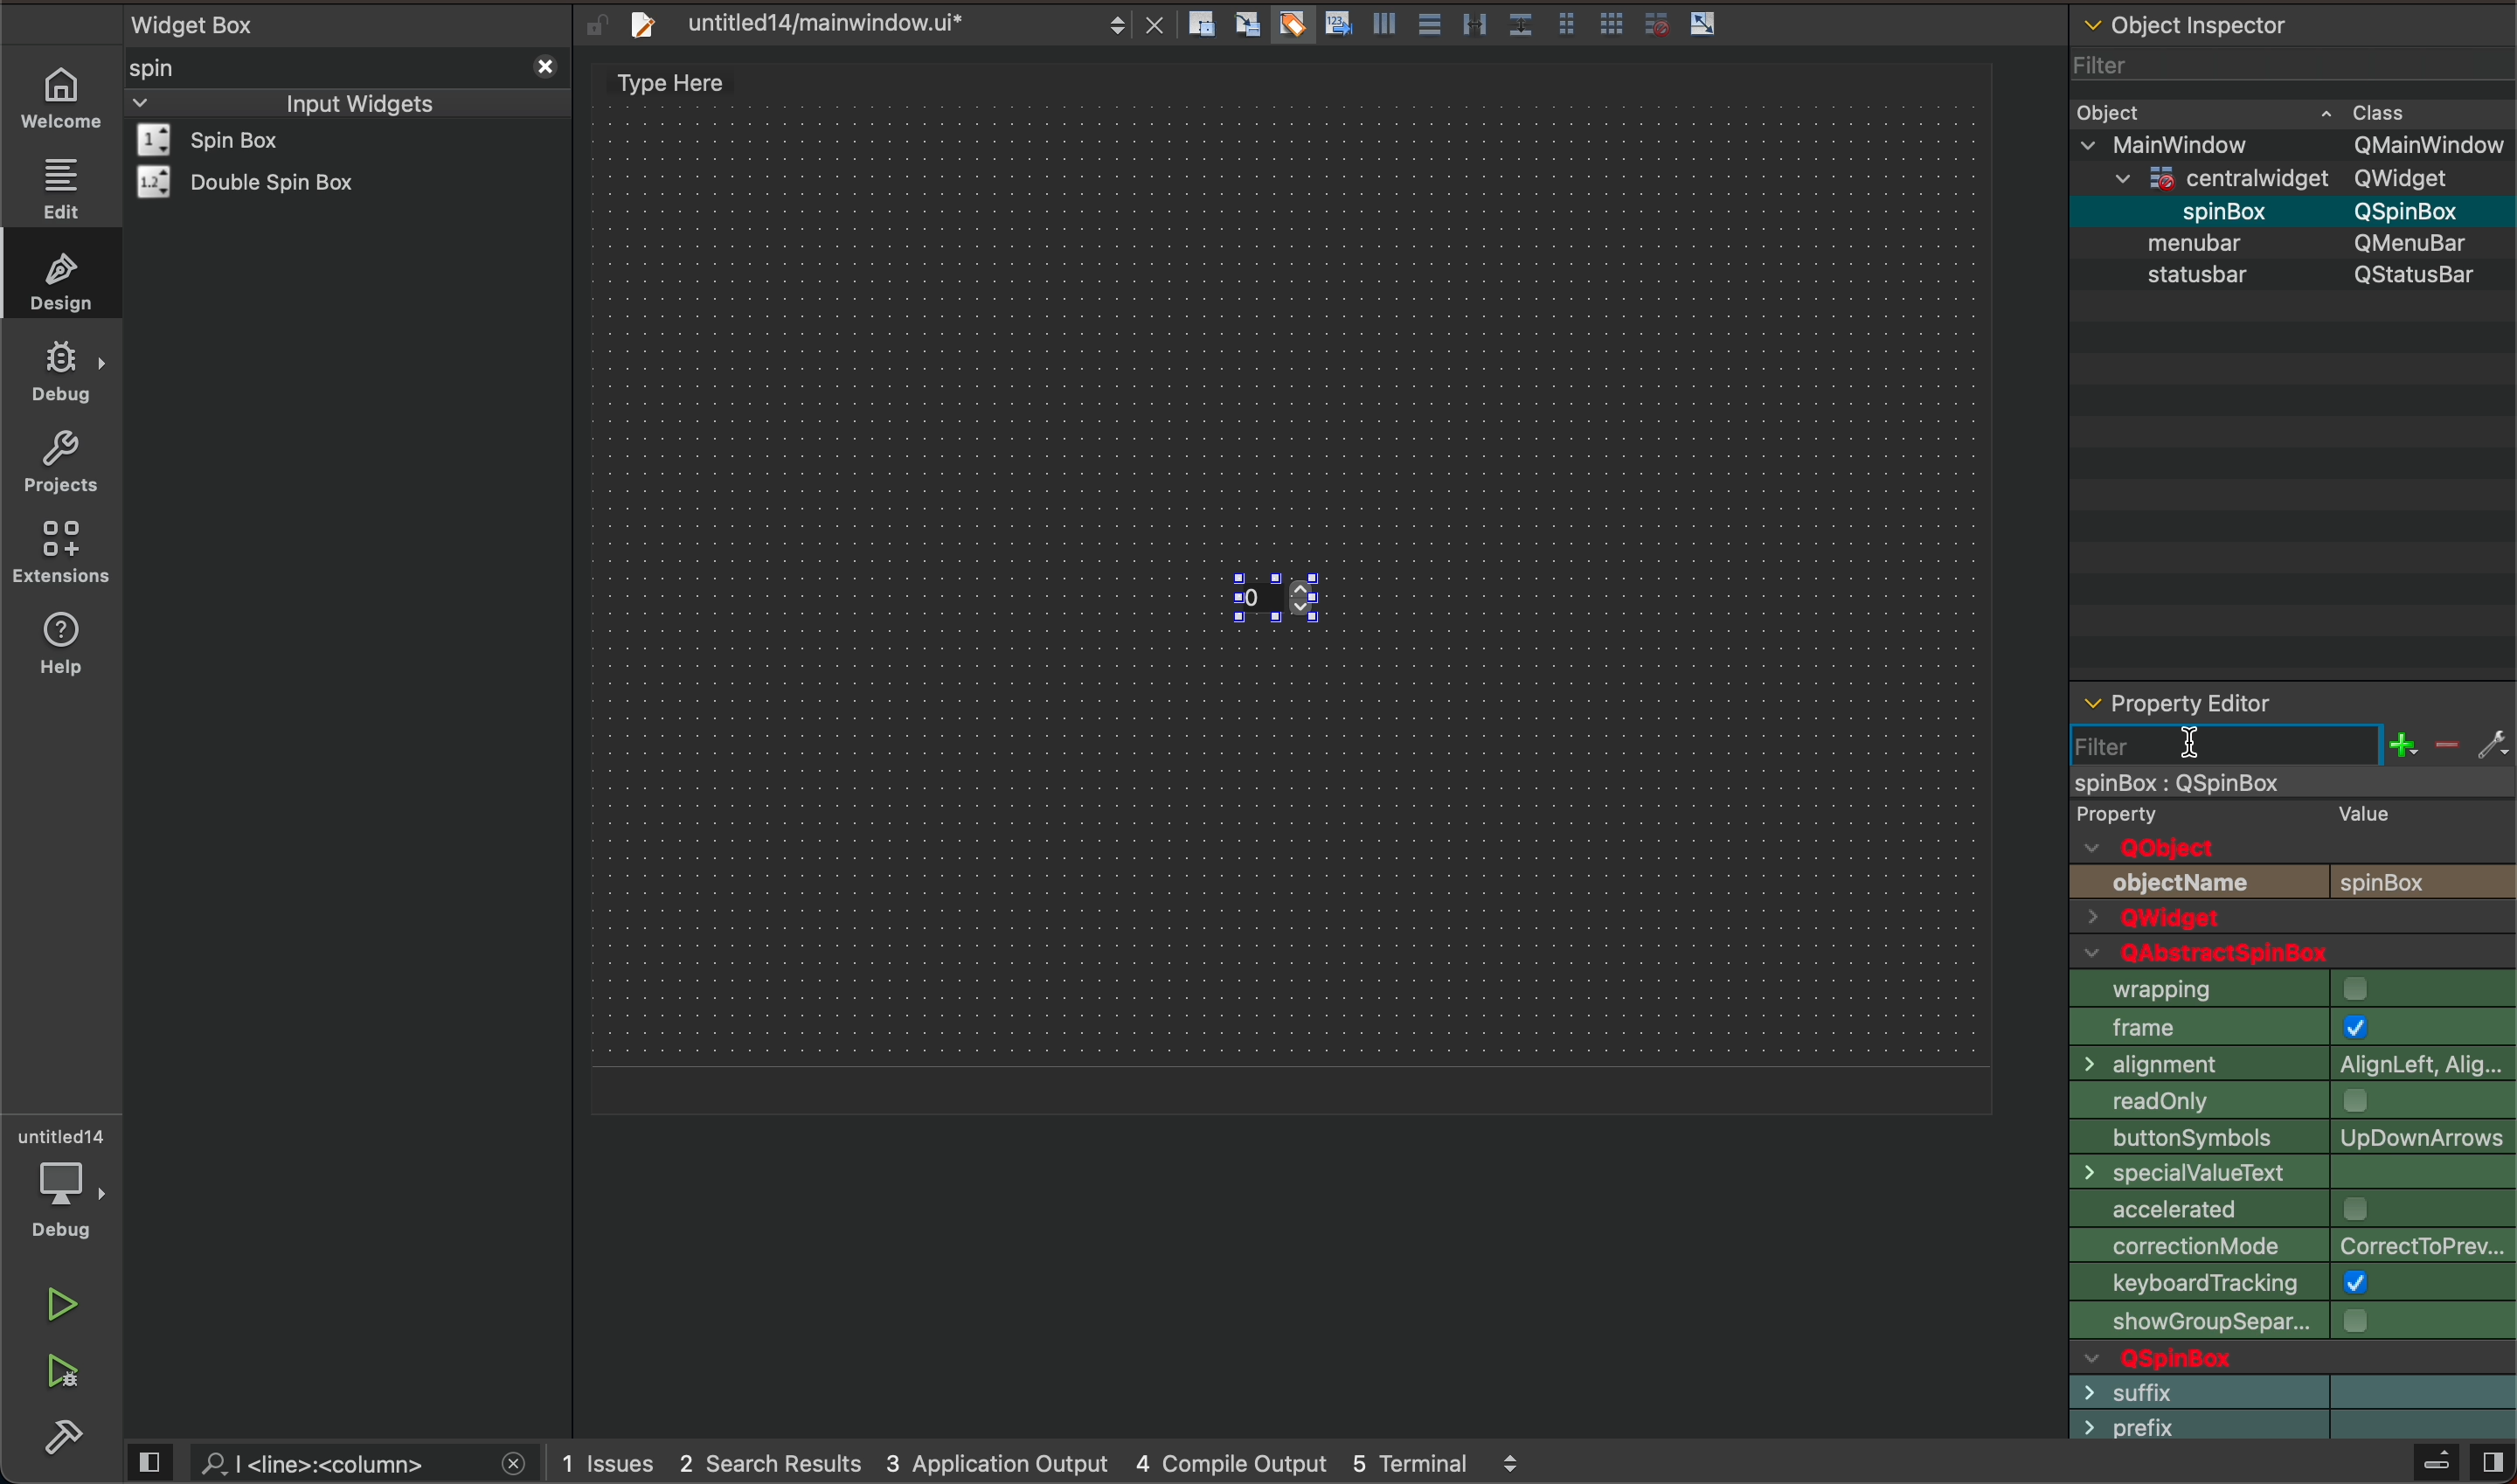  What do you see at coordinates (2213, 954) in the screenshot?
I see `text` at bounding box center [2213, 954].